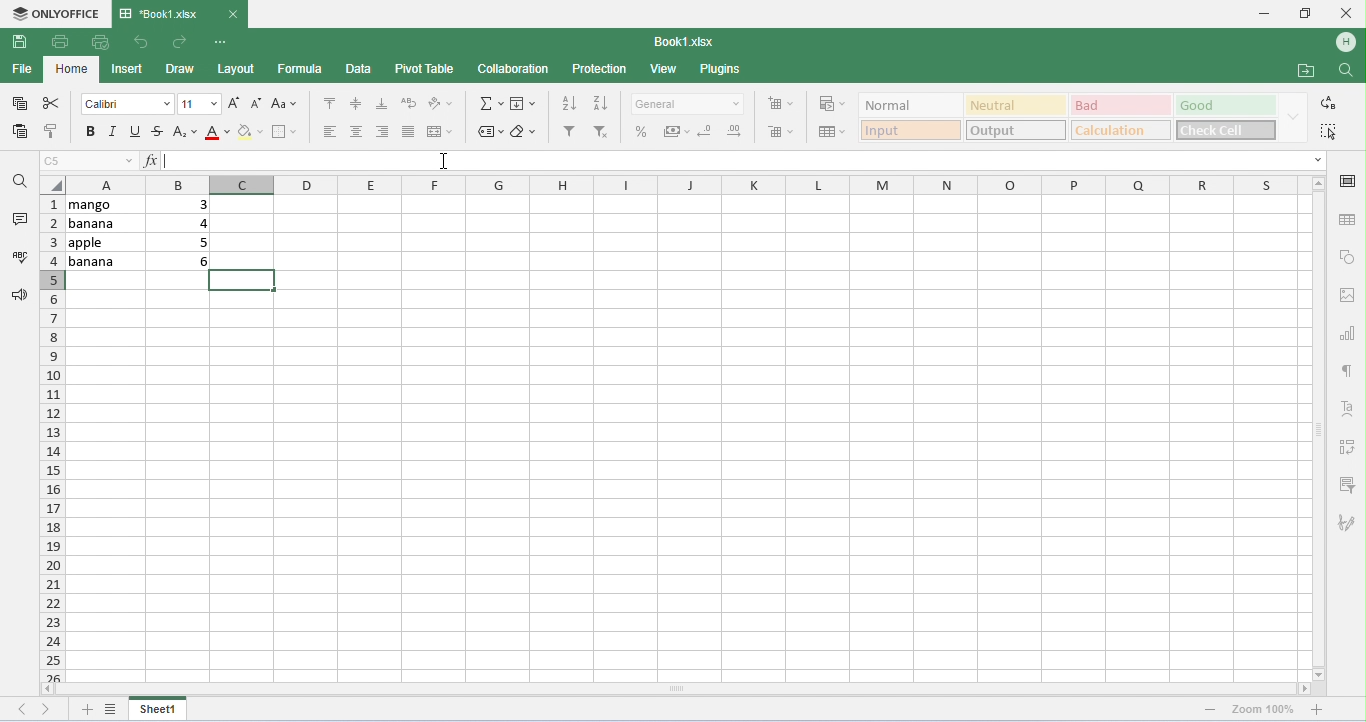 This screenshot has width=1366, height=722. I want to click on drop down, so click(1317, 161).